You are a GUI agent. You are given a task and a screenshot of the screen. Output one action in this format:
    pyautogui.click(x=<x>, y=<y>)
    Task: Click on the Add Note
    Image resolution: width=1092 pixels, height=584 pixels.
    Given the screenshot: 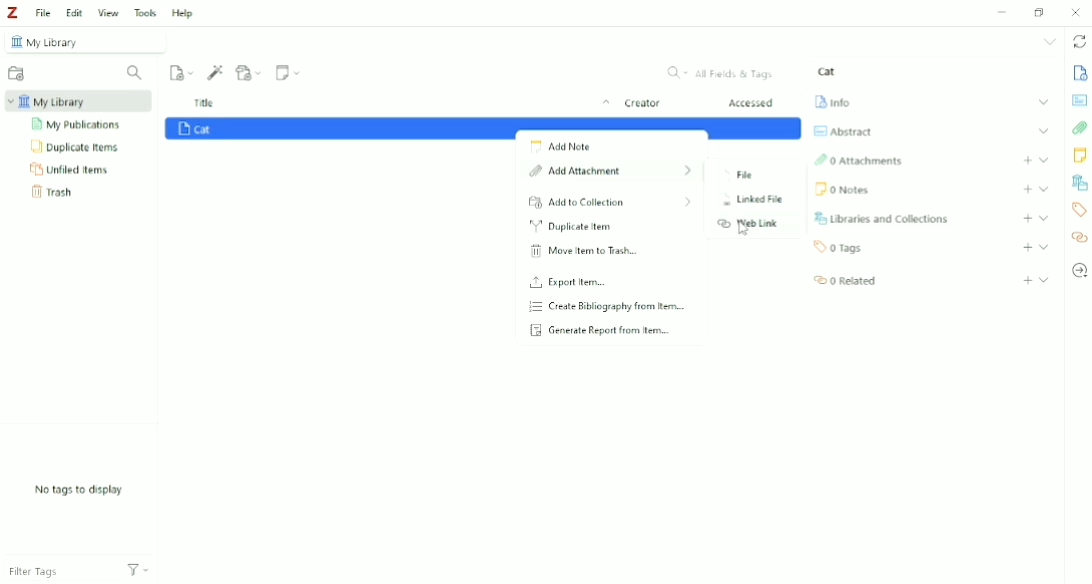 What is the action you would take?
    pyautogui.click(x=560, y=146)
    